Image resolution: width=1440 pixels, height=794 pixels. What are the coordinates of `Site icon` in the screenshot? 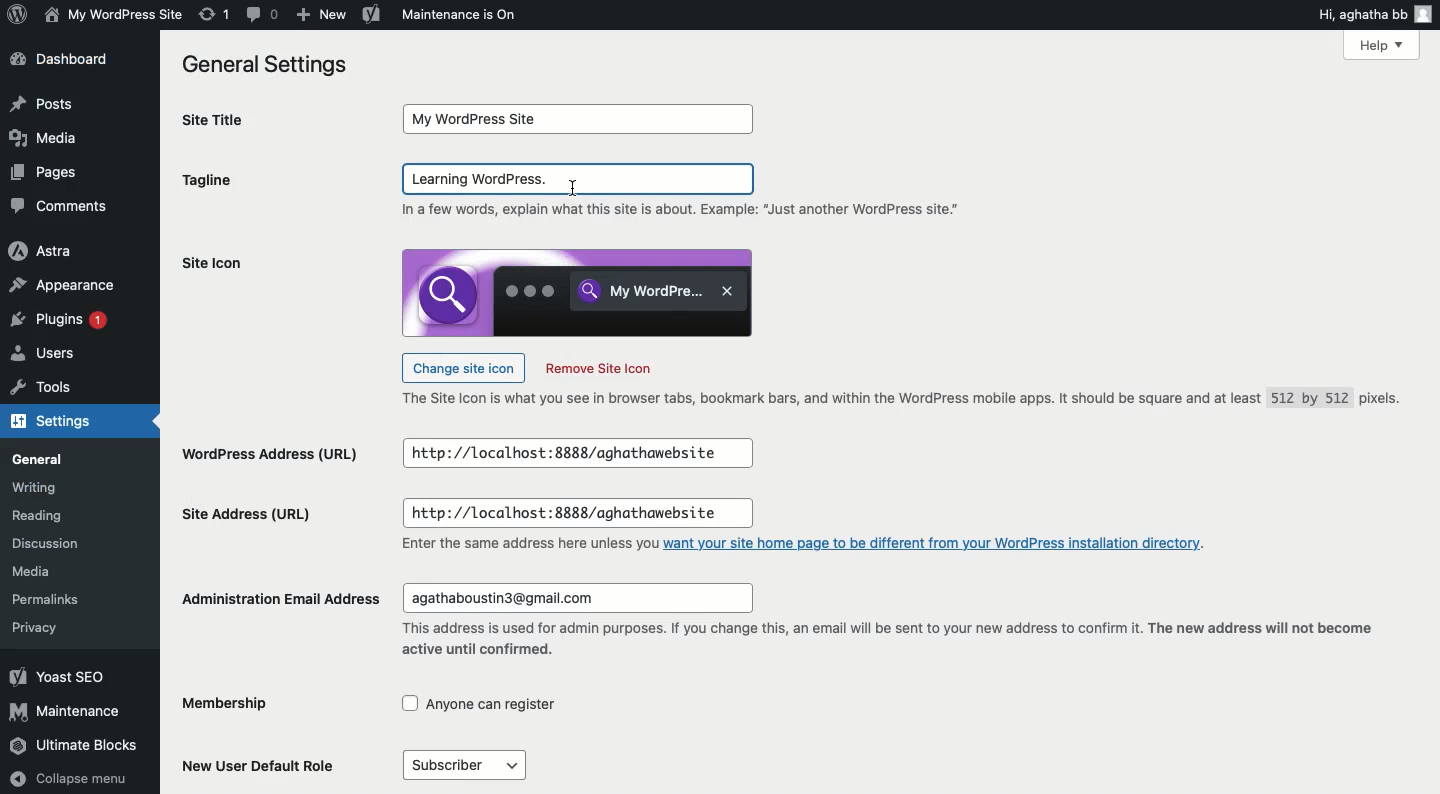 It's located at (212, 263).